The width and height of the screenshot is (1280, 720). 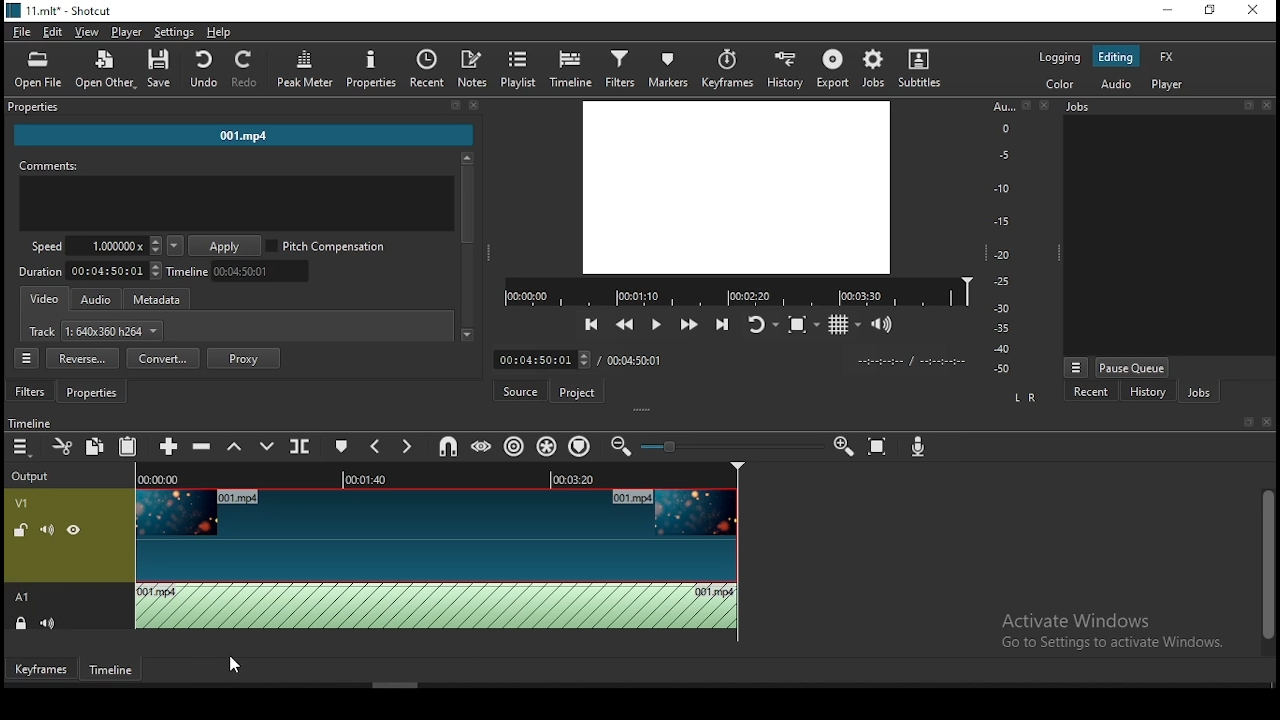 What do you see at coordinates (54, 31) in the screenshot?
I see `edit` at bounding box center [54, 31].